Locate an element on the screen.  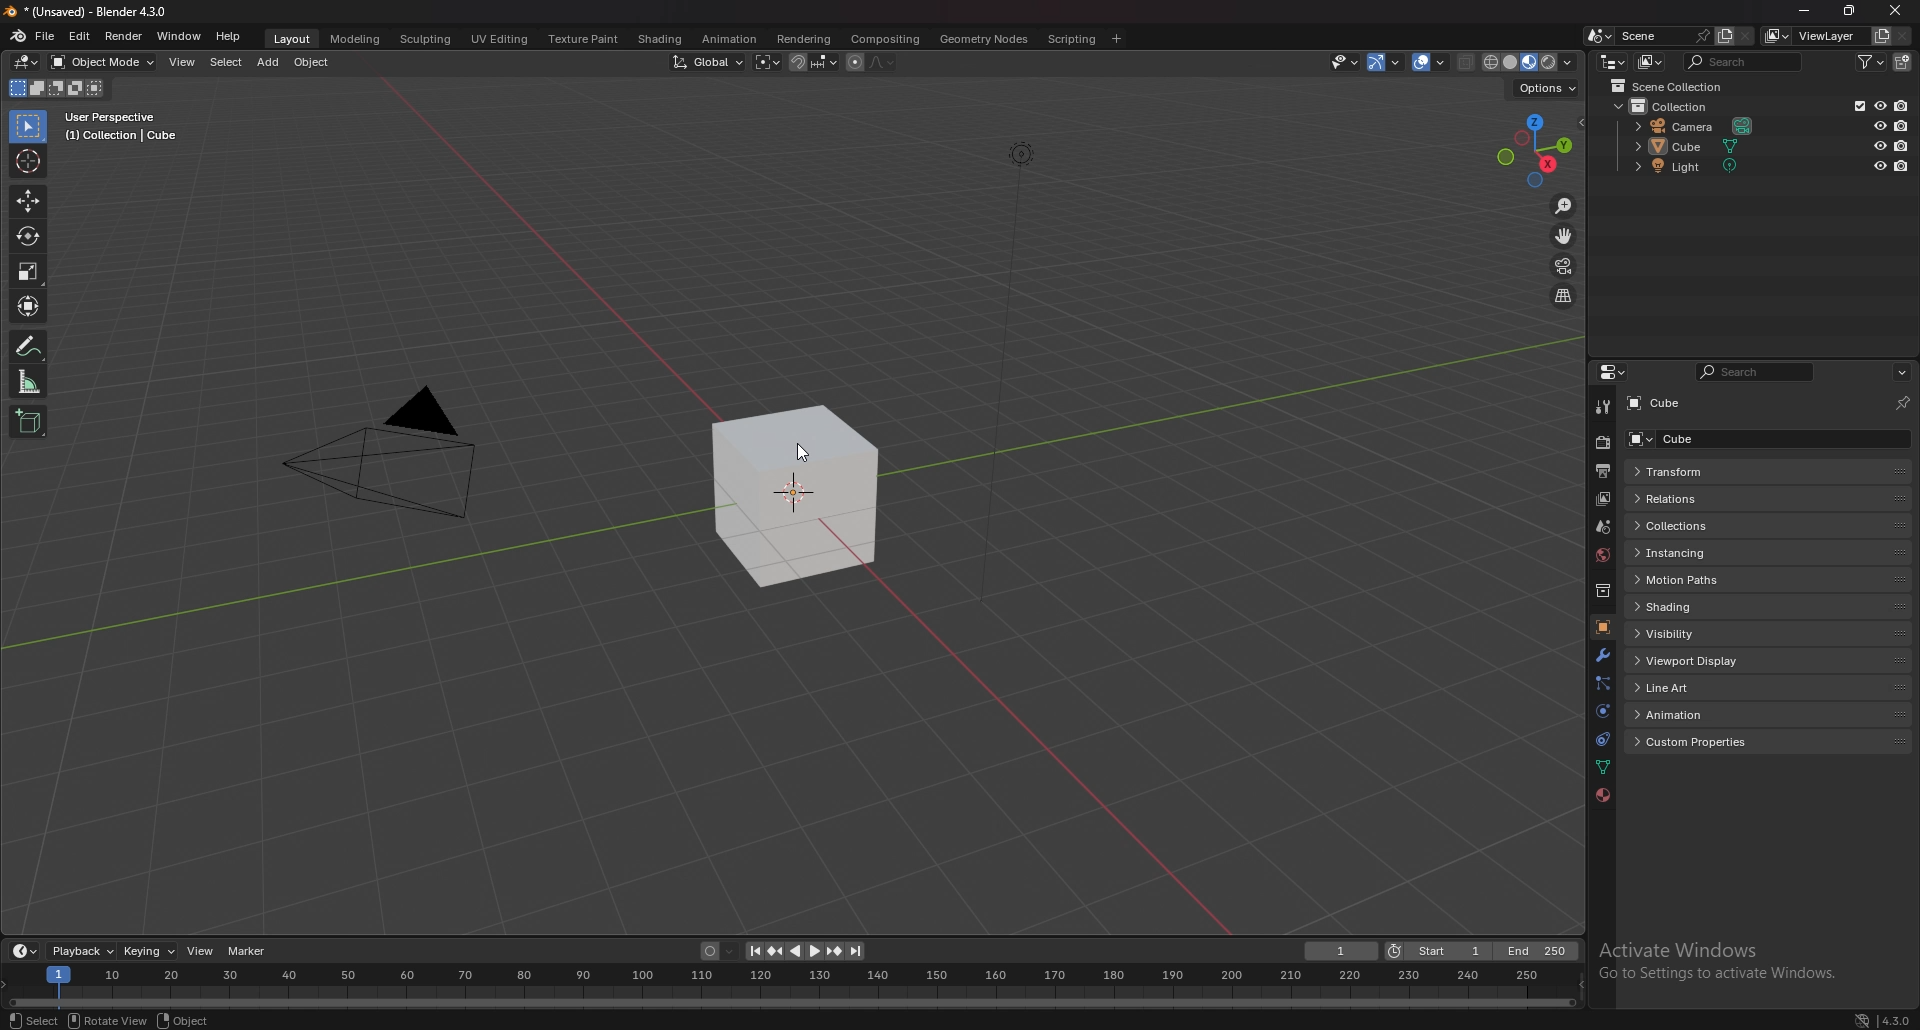
start is located at coordinates (1437, 951).